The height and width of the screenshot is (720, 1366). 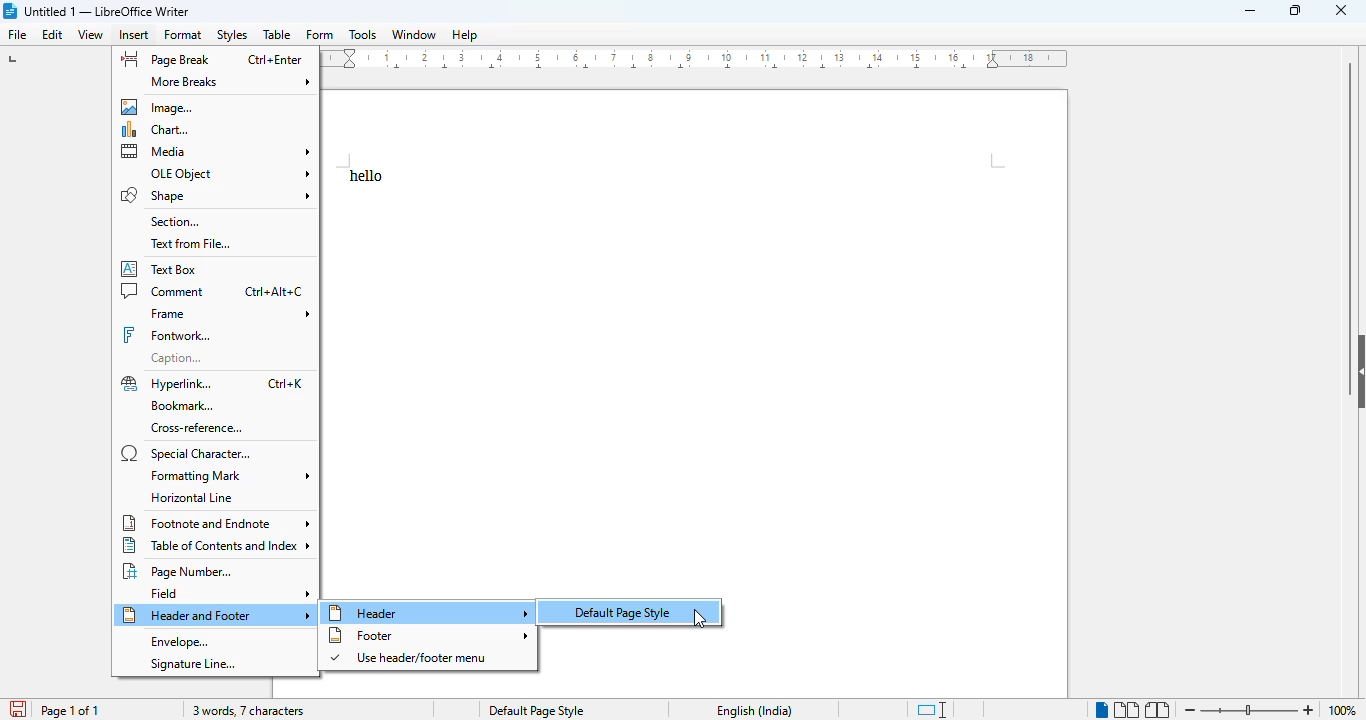 I want to click on view, so click(x=90, y=35).